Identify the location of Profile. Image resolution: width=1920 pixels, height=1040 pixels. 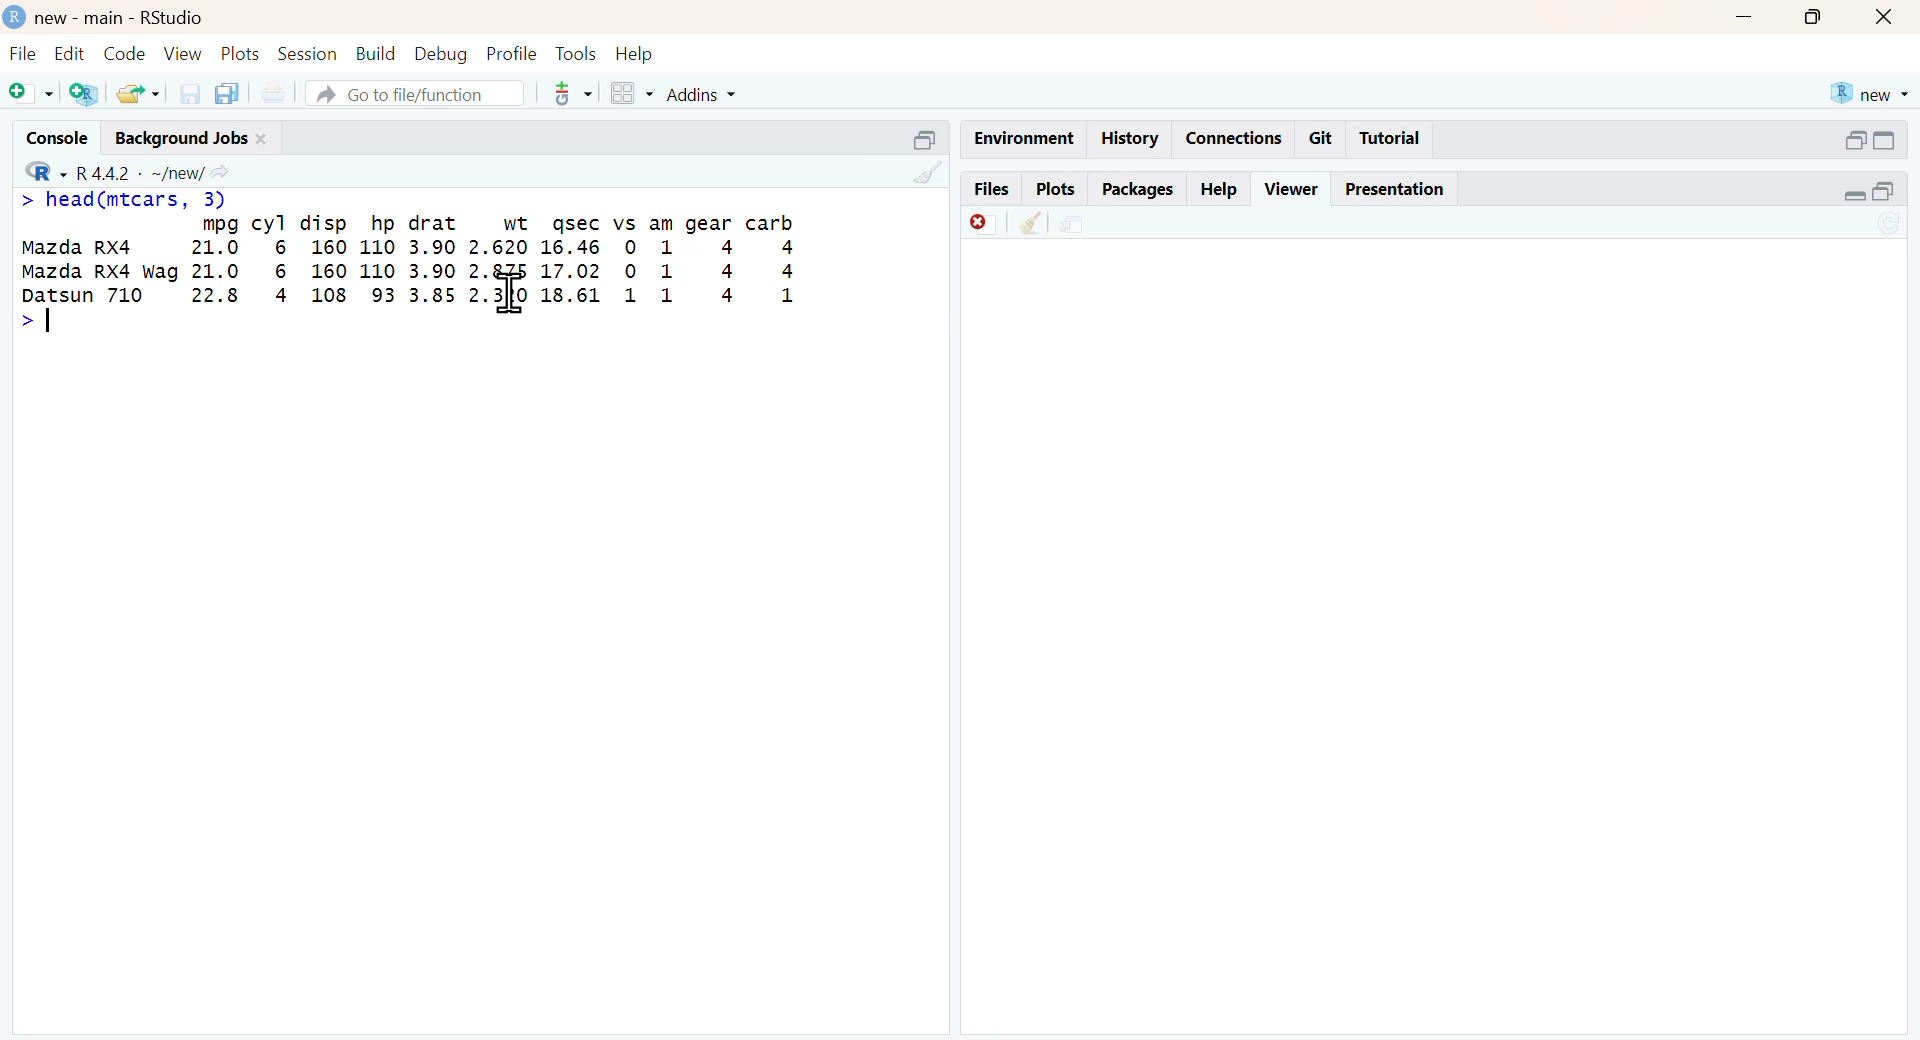
(508, 51).